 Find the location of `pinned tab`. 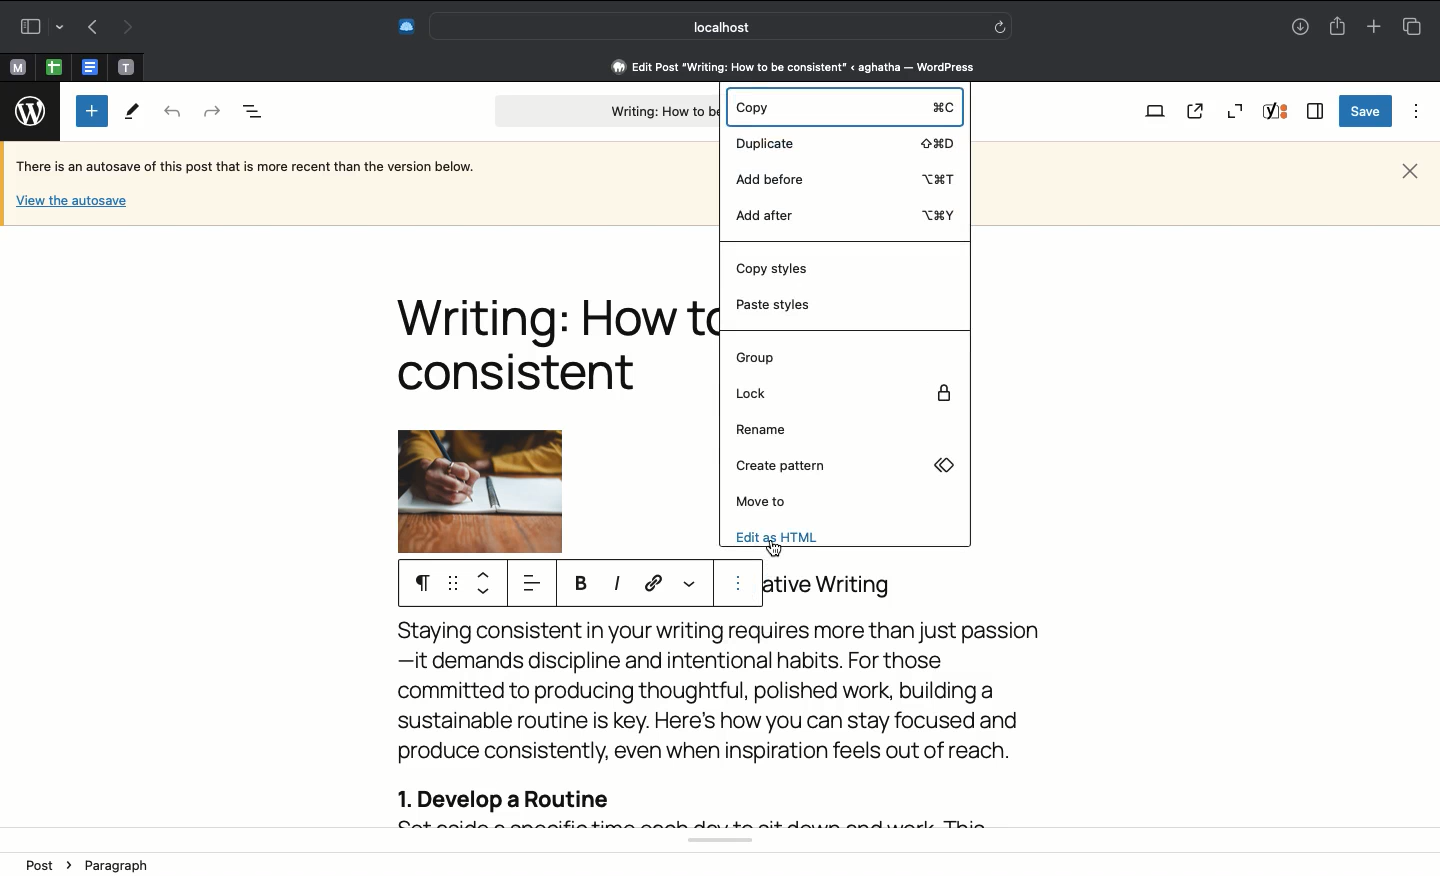

pinned tab is located at coordinates (16, 65).